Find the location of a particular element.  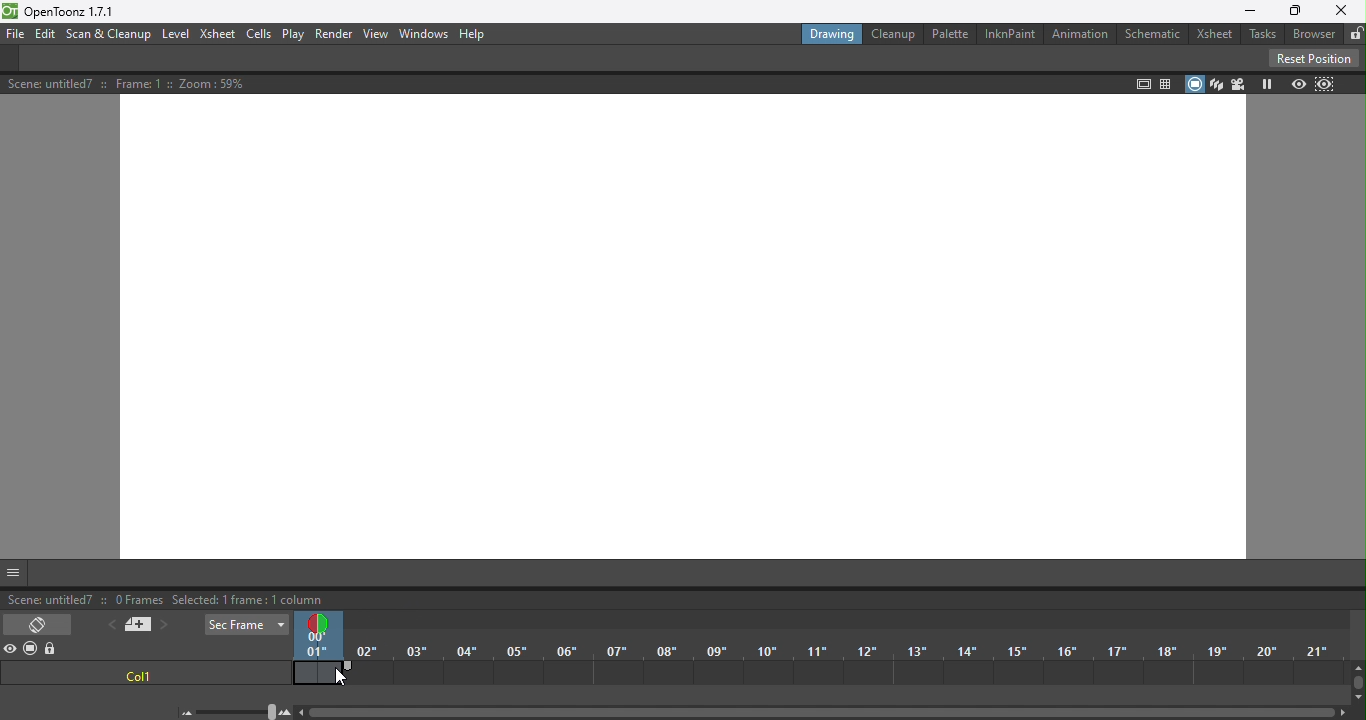

Frames is located at coordinates (847, 662).